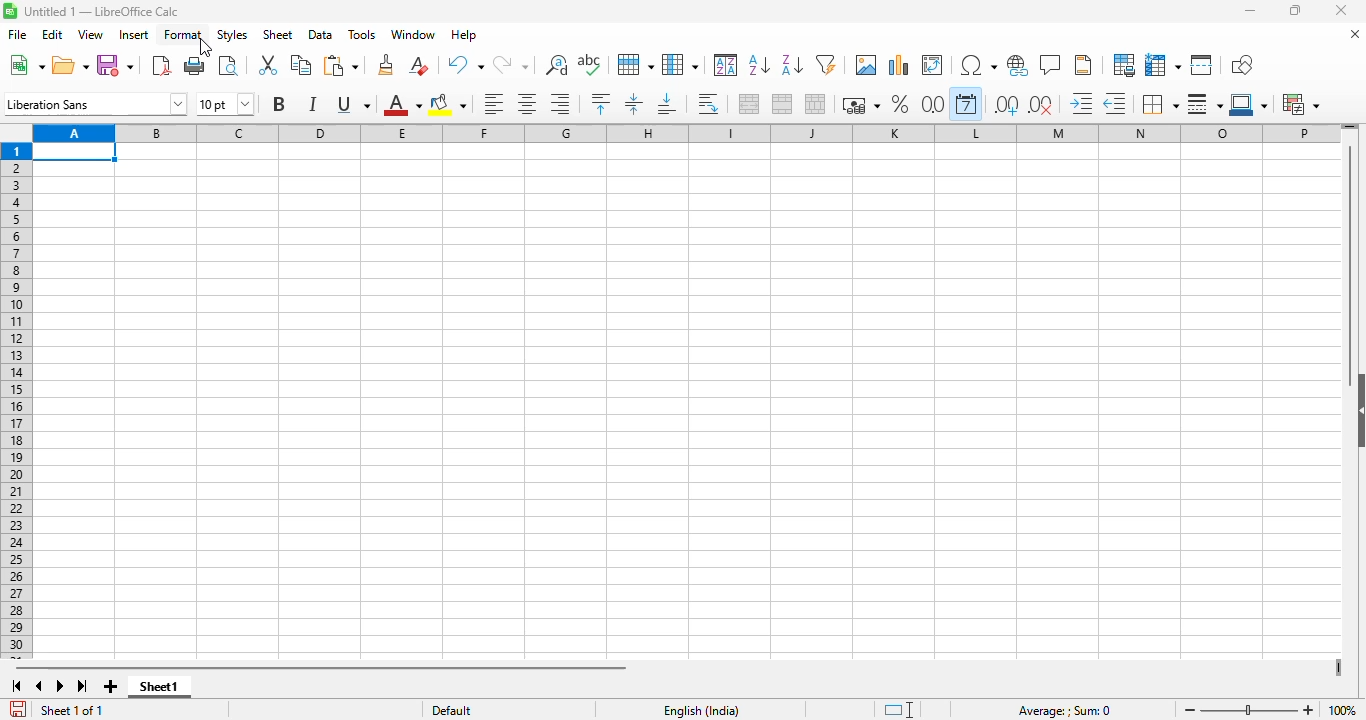 The image size is (1366, 720). Describe the element at coordinates (321, 35) in the screenshot. I see `data` at that location.